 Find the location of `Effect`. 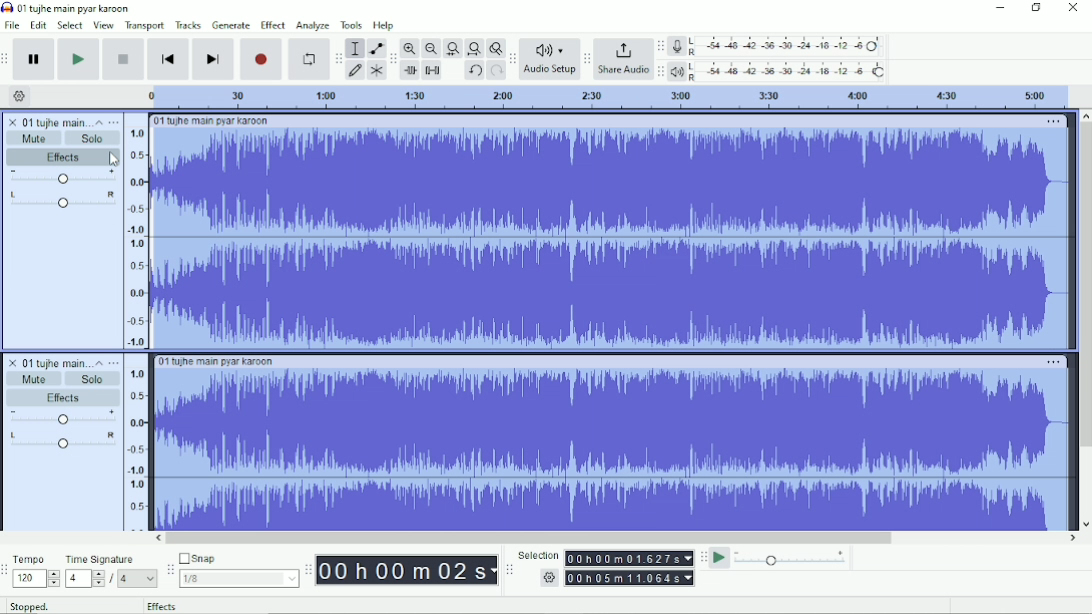

Effect is located at coordinates (273, 25).